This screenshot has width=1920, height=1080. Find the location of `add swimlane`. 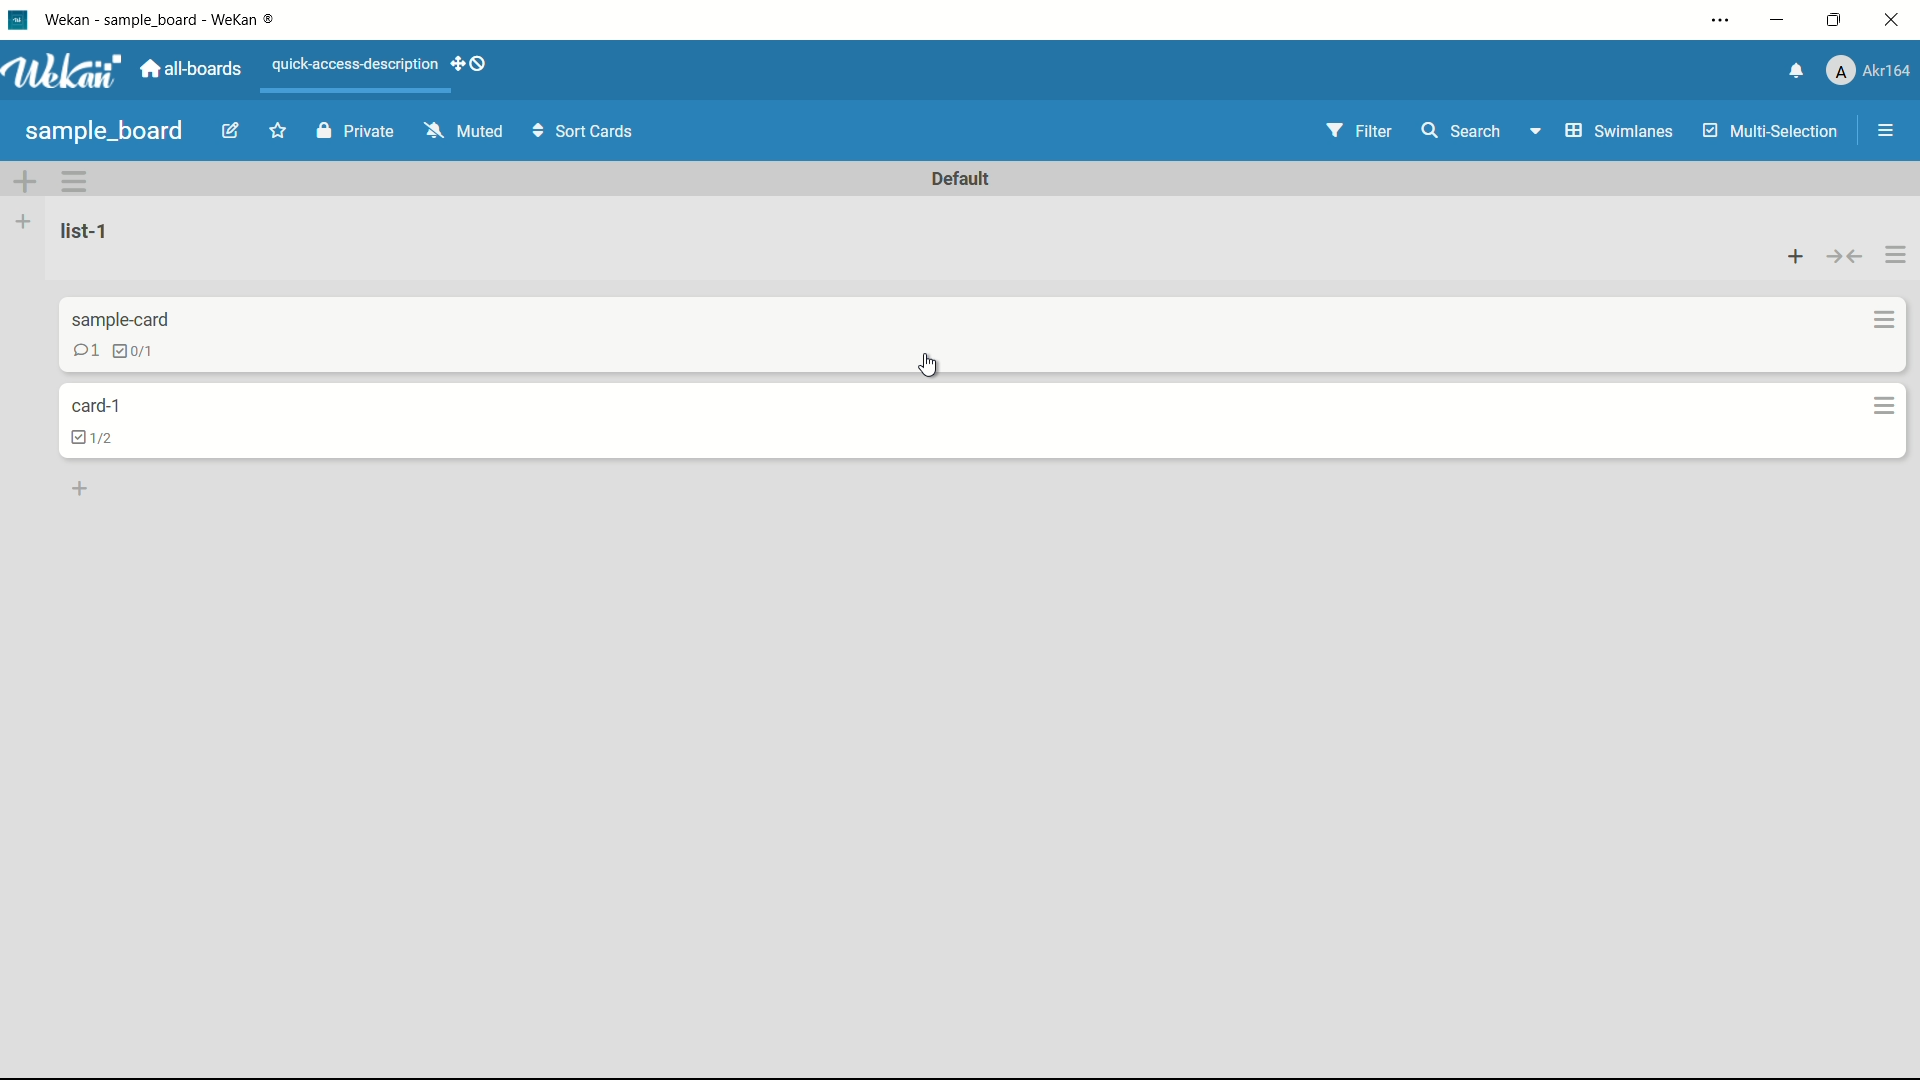

add swimlane is located at coordinates (25, 180).